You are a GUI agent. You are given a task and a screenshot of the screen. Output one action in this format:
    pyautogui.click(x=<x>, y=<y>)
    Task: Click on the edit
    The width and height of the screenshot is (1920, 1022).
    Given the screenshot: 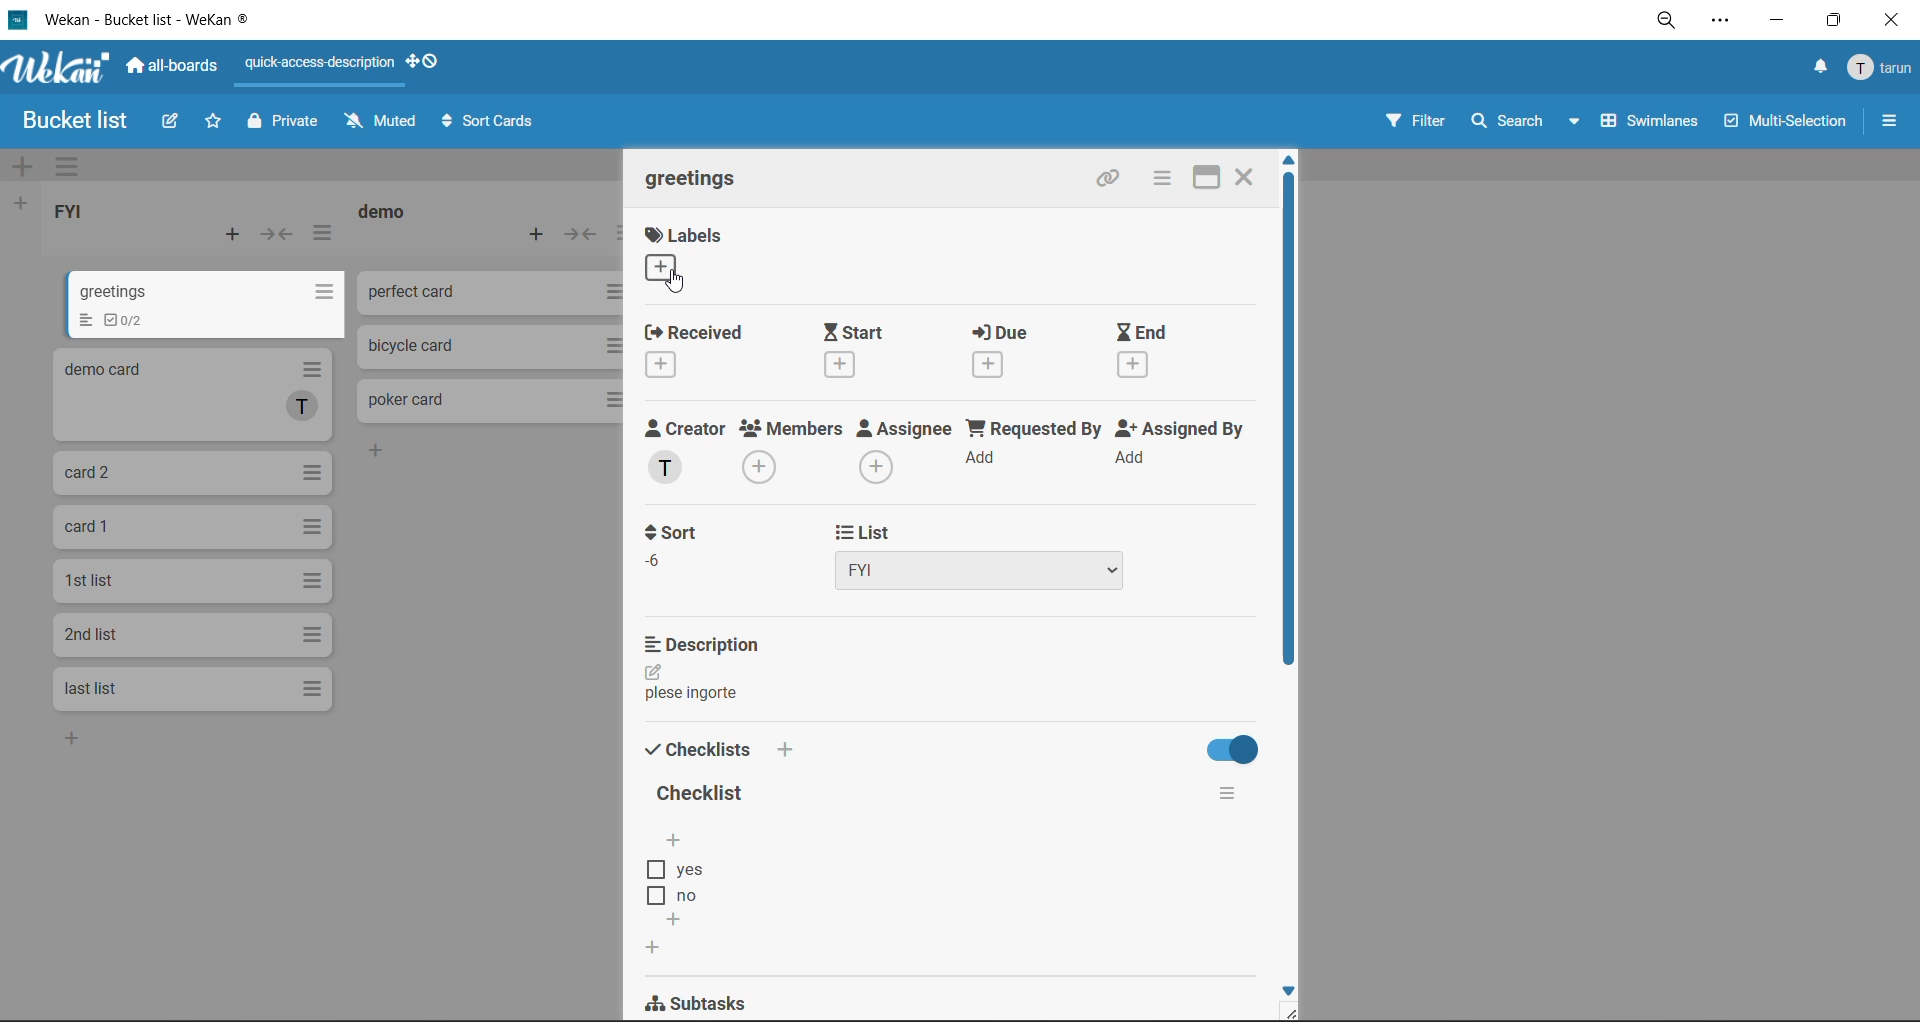 What is the action you would take?
    pyautogui.click(x=172, y=126)
    